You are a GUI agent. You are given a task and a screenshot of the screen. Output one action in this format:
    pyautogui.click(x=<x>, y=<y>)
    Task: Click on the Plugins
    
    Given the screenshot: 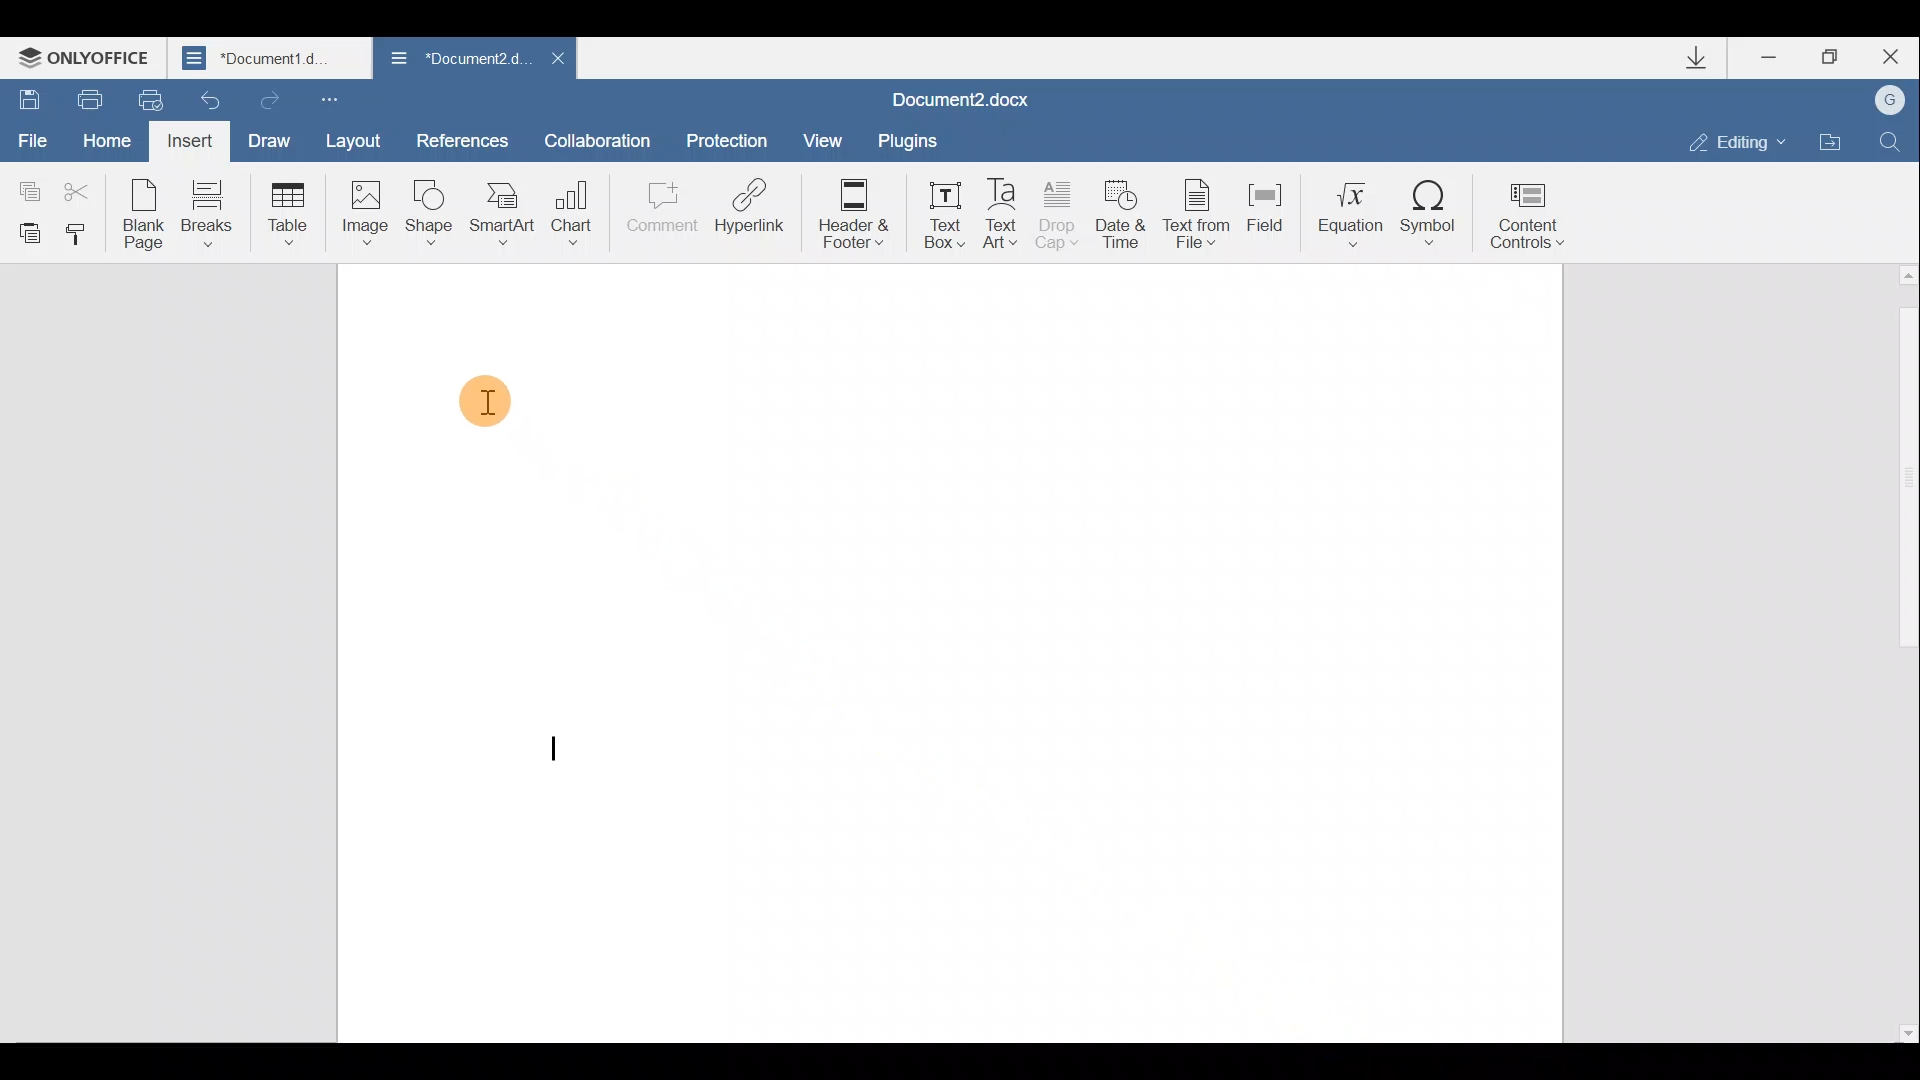 What is the action you would take?
    pyautogui.click(x=905, y=140)
    